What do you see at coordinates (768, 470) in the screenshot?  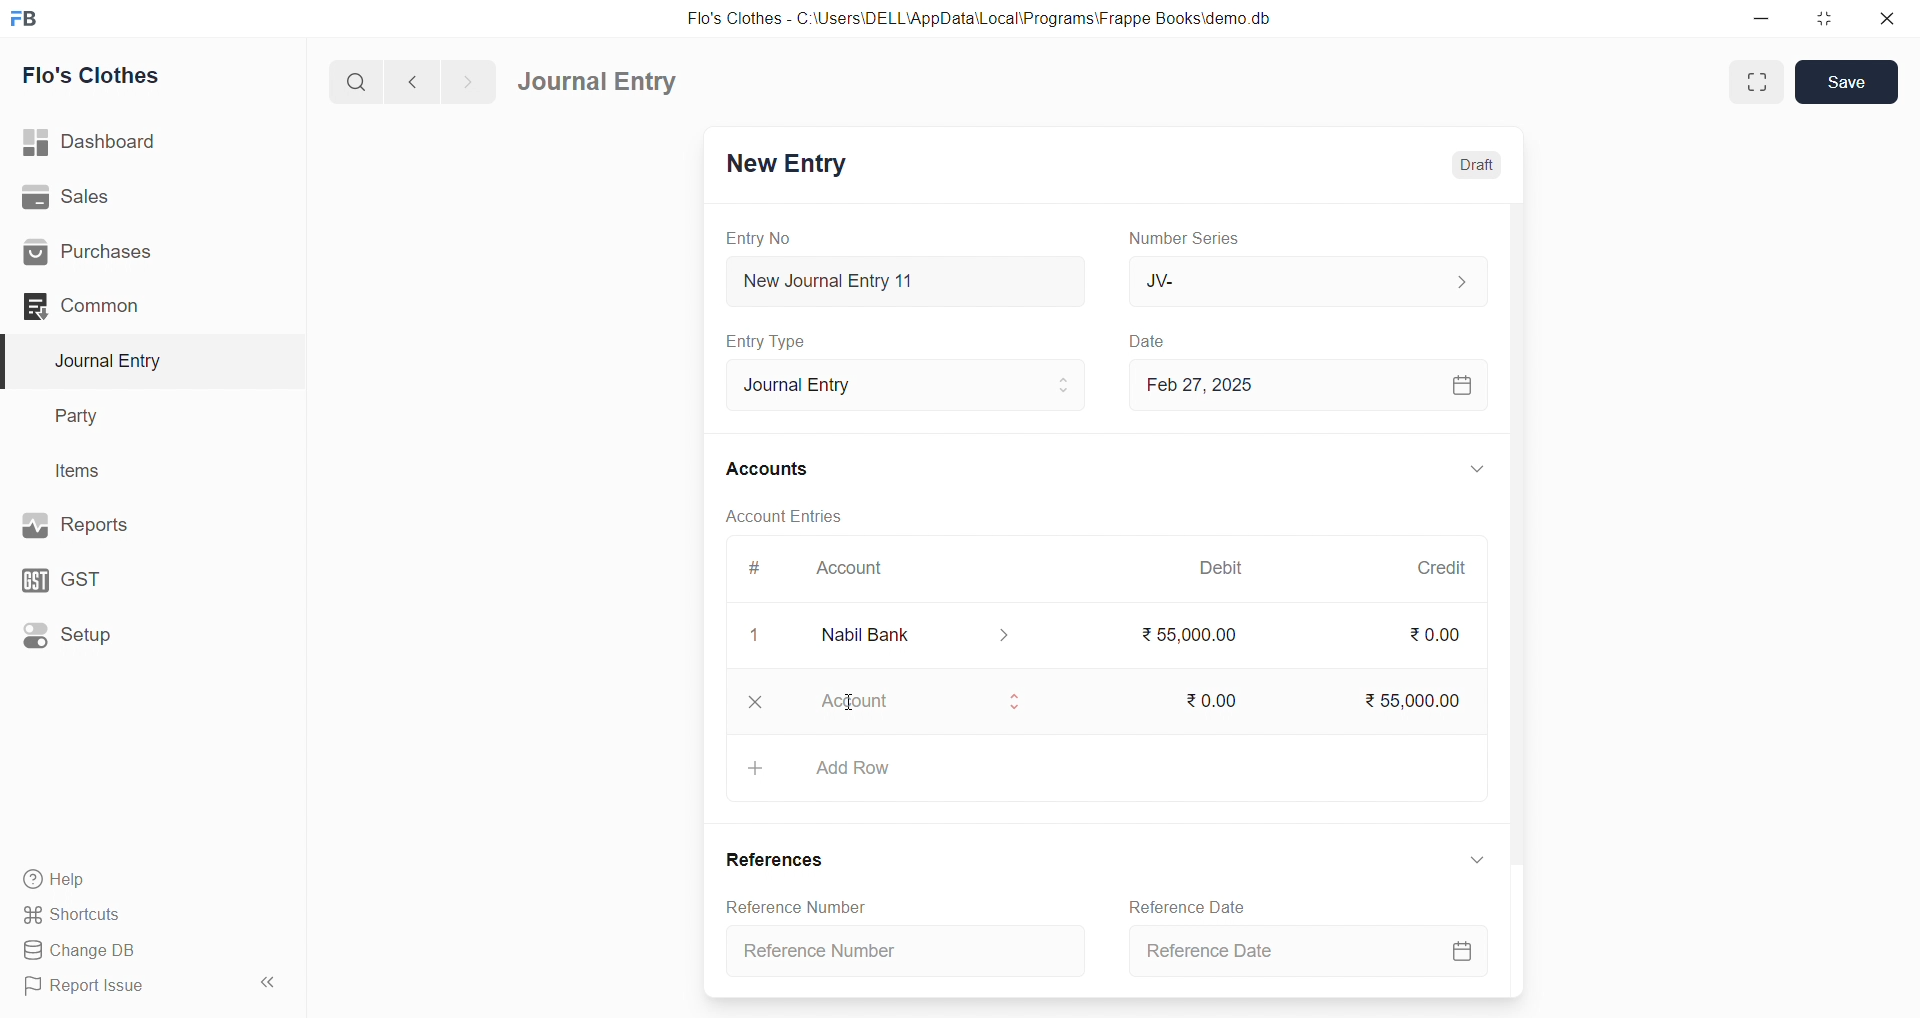 I see `Accounts` at bounding box center [768, 470].